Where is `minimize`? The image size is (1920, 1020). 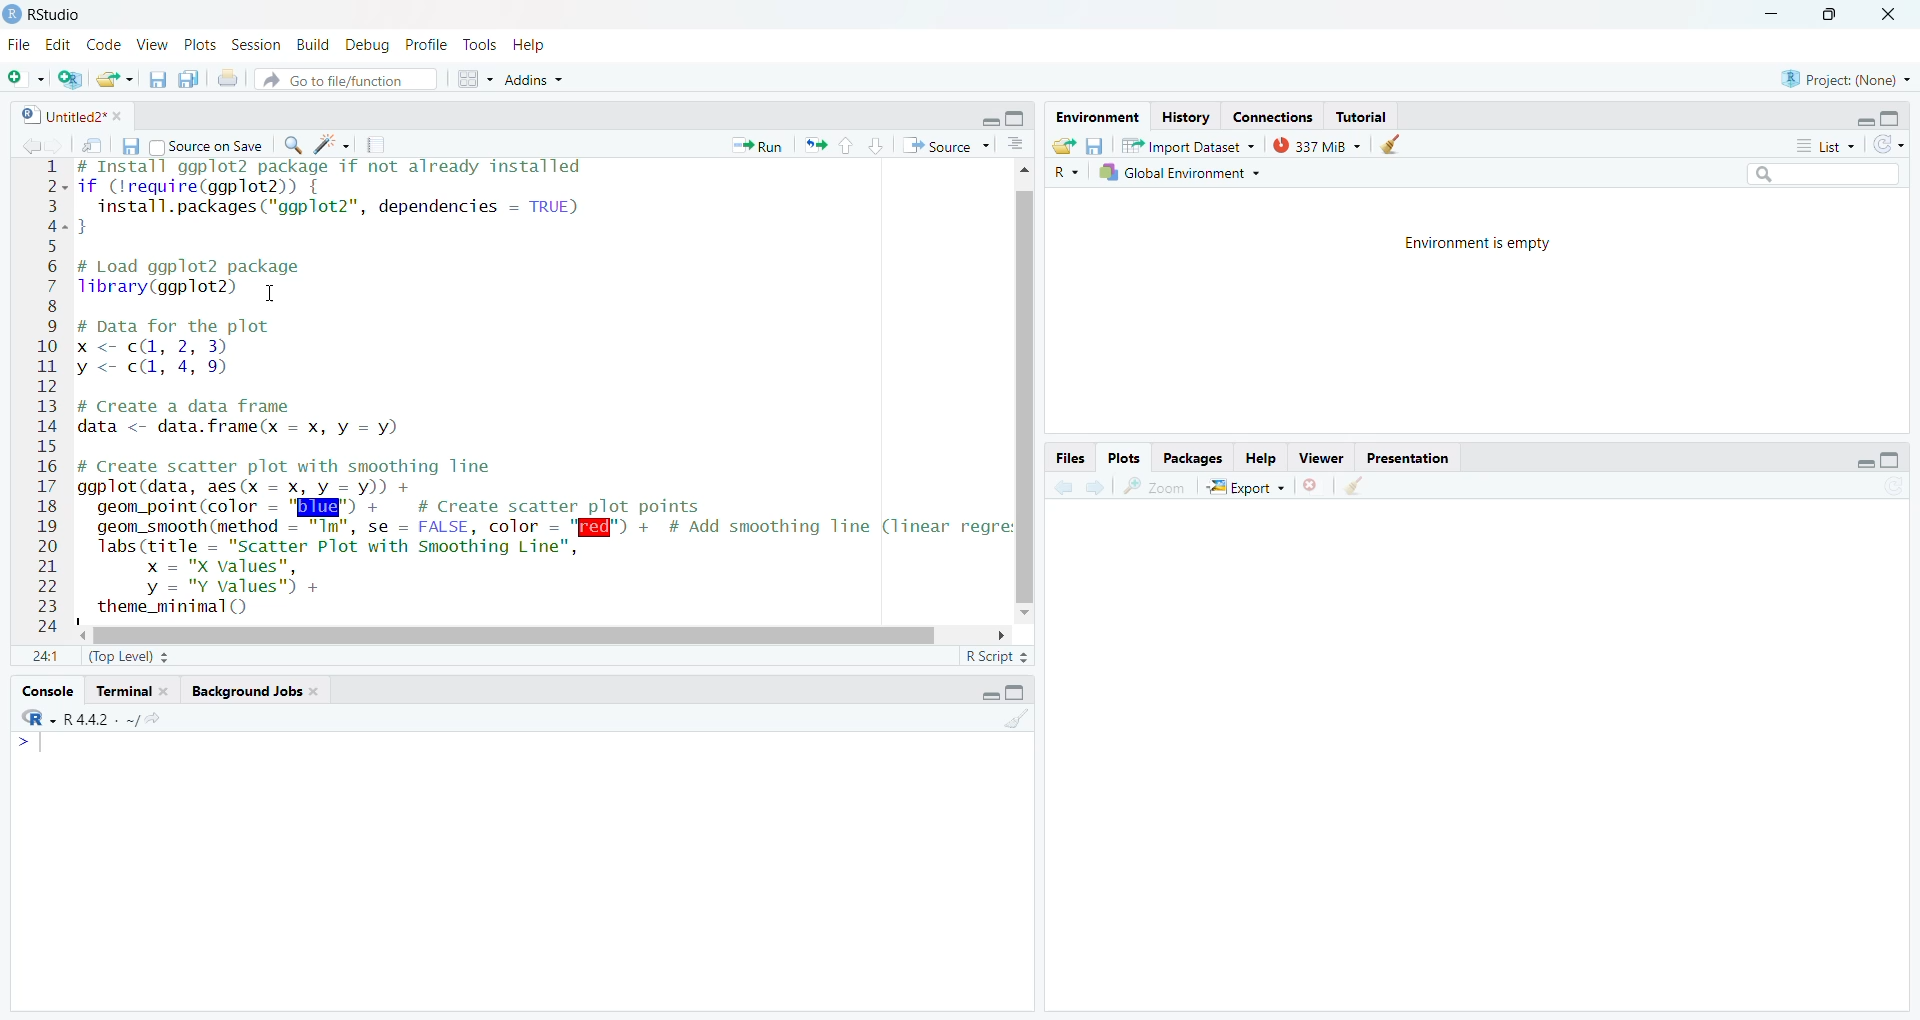 minimize is located at coordinates (1765, 15).